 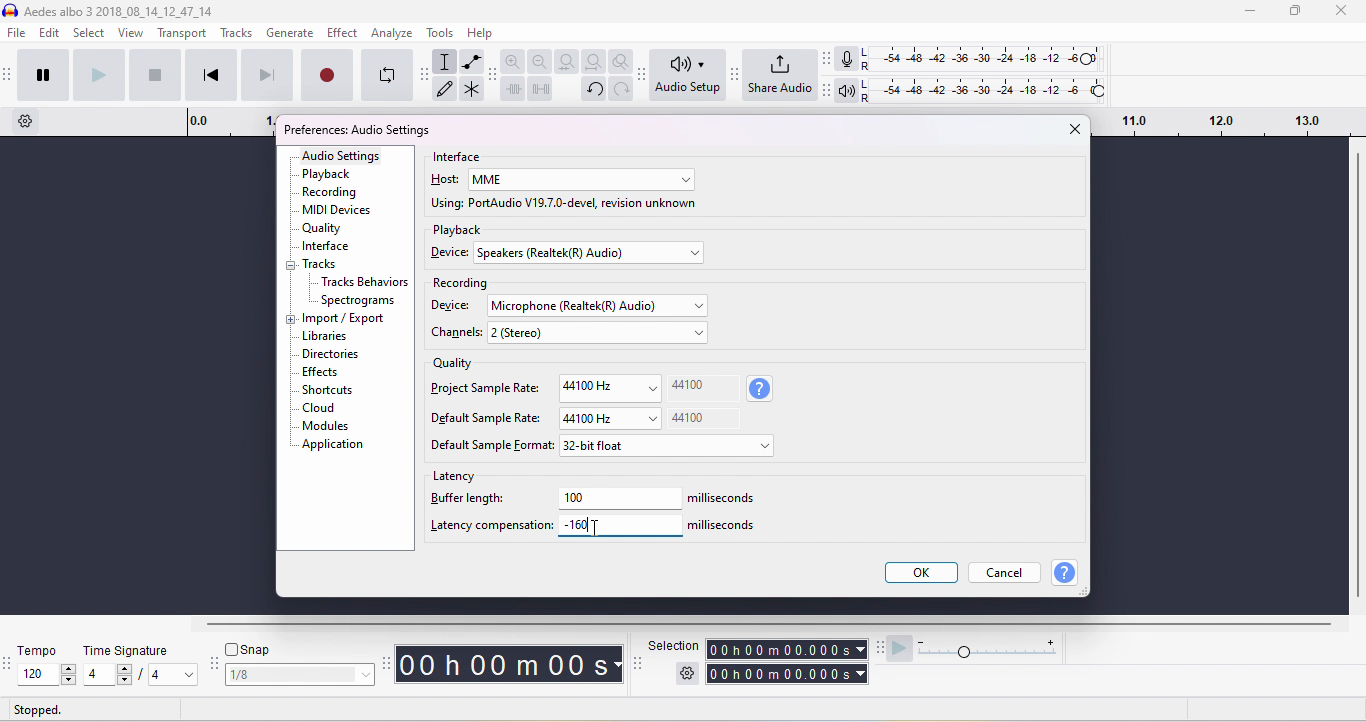 What do you see at coordinates (46, 675) in the screenshot?
I see `select tempo` at bounding box center [46, 675].